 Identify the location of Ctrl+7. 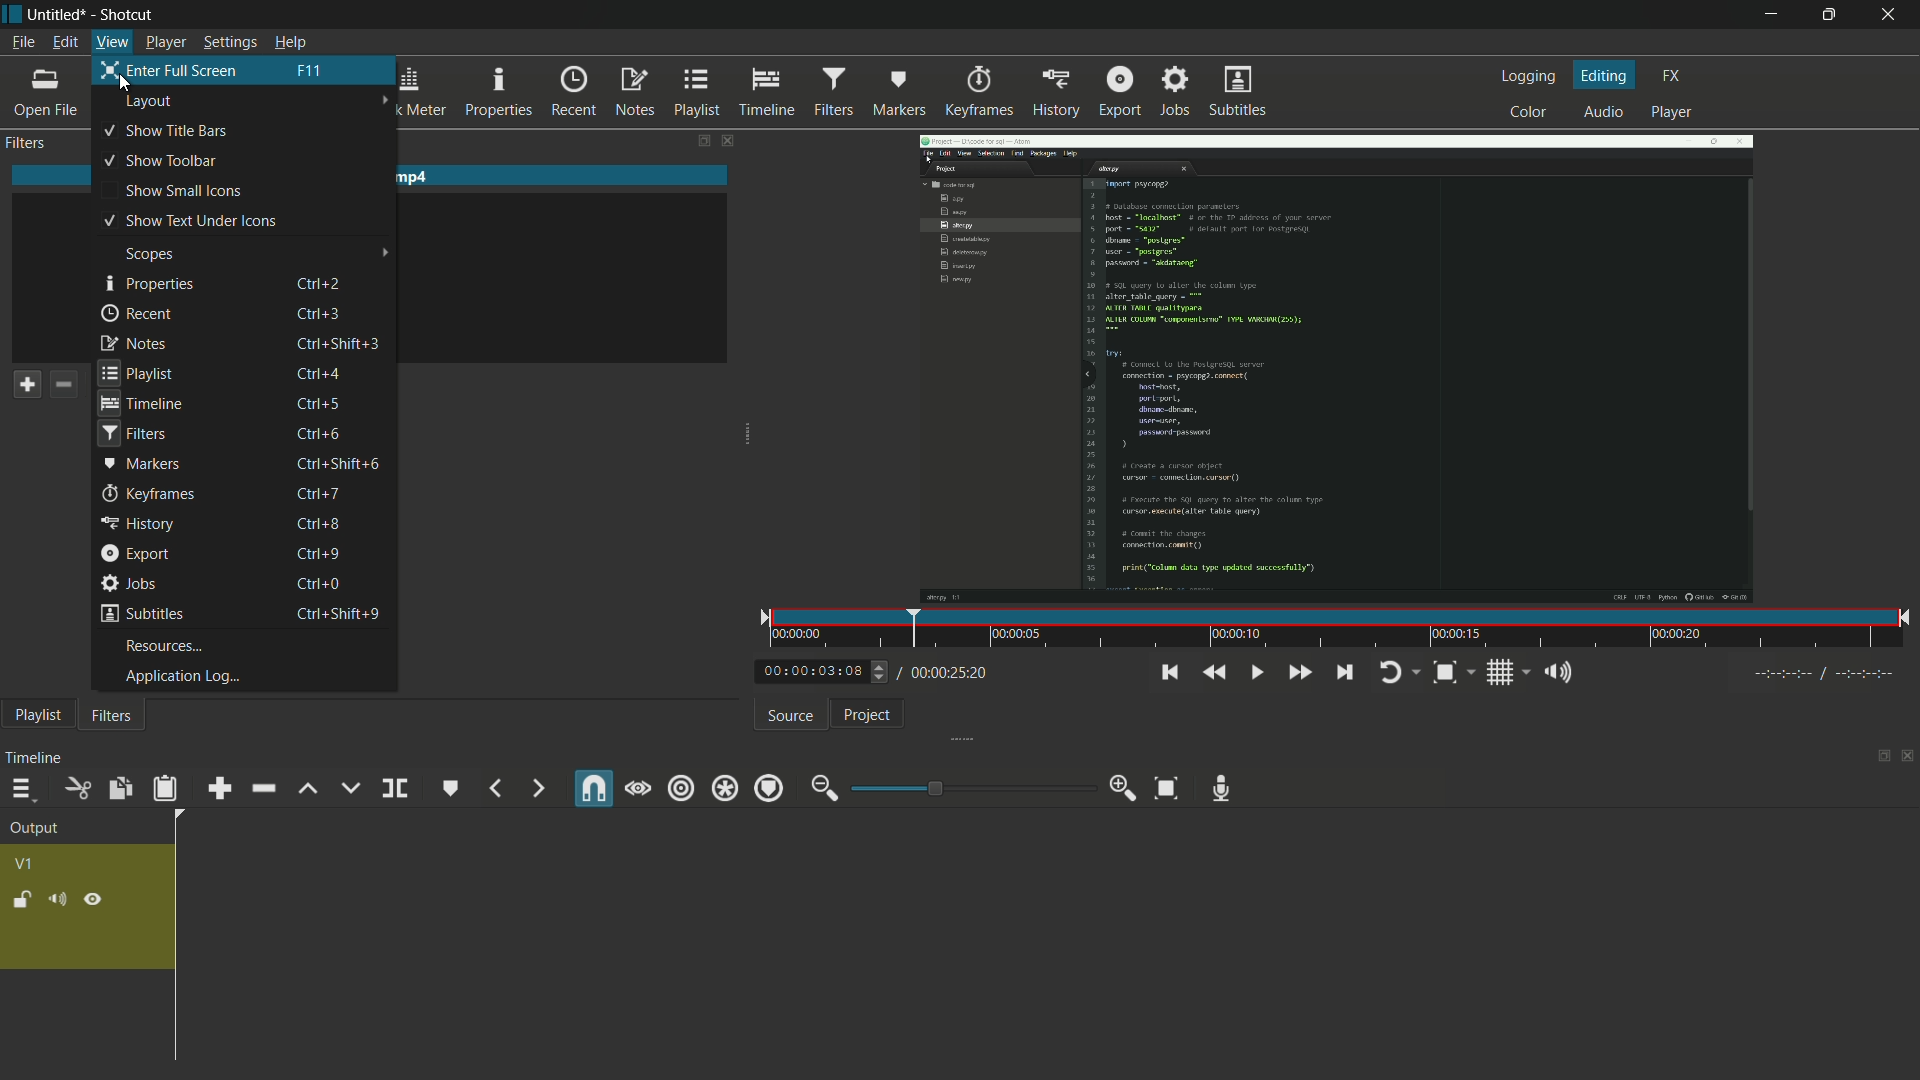
(319, 493).